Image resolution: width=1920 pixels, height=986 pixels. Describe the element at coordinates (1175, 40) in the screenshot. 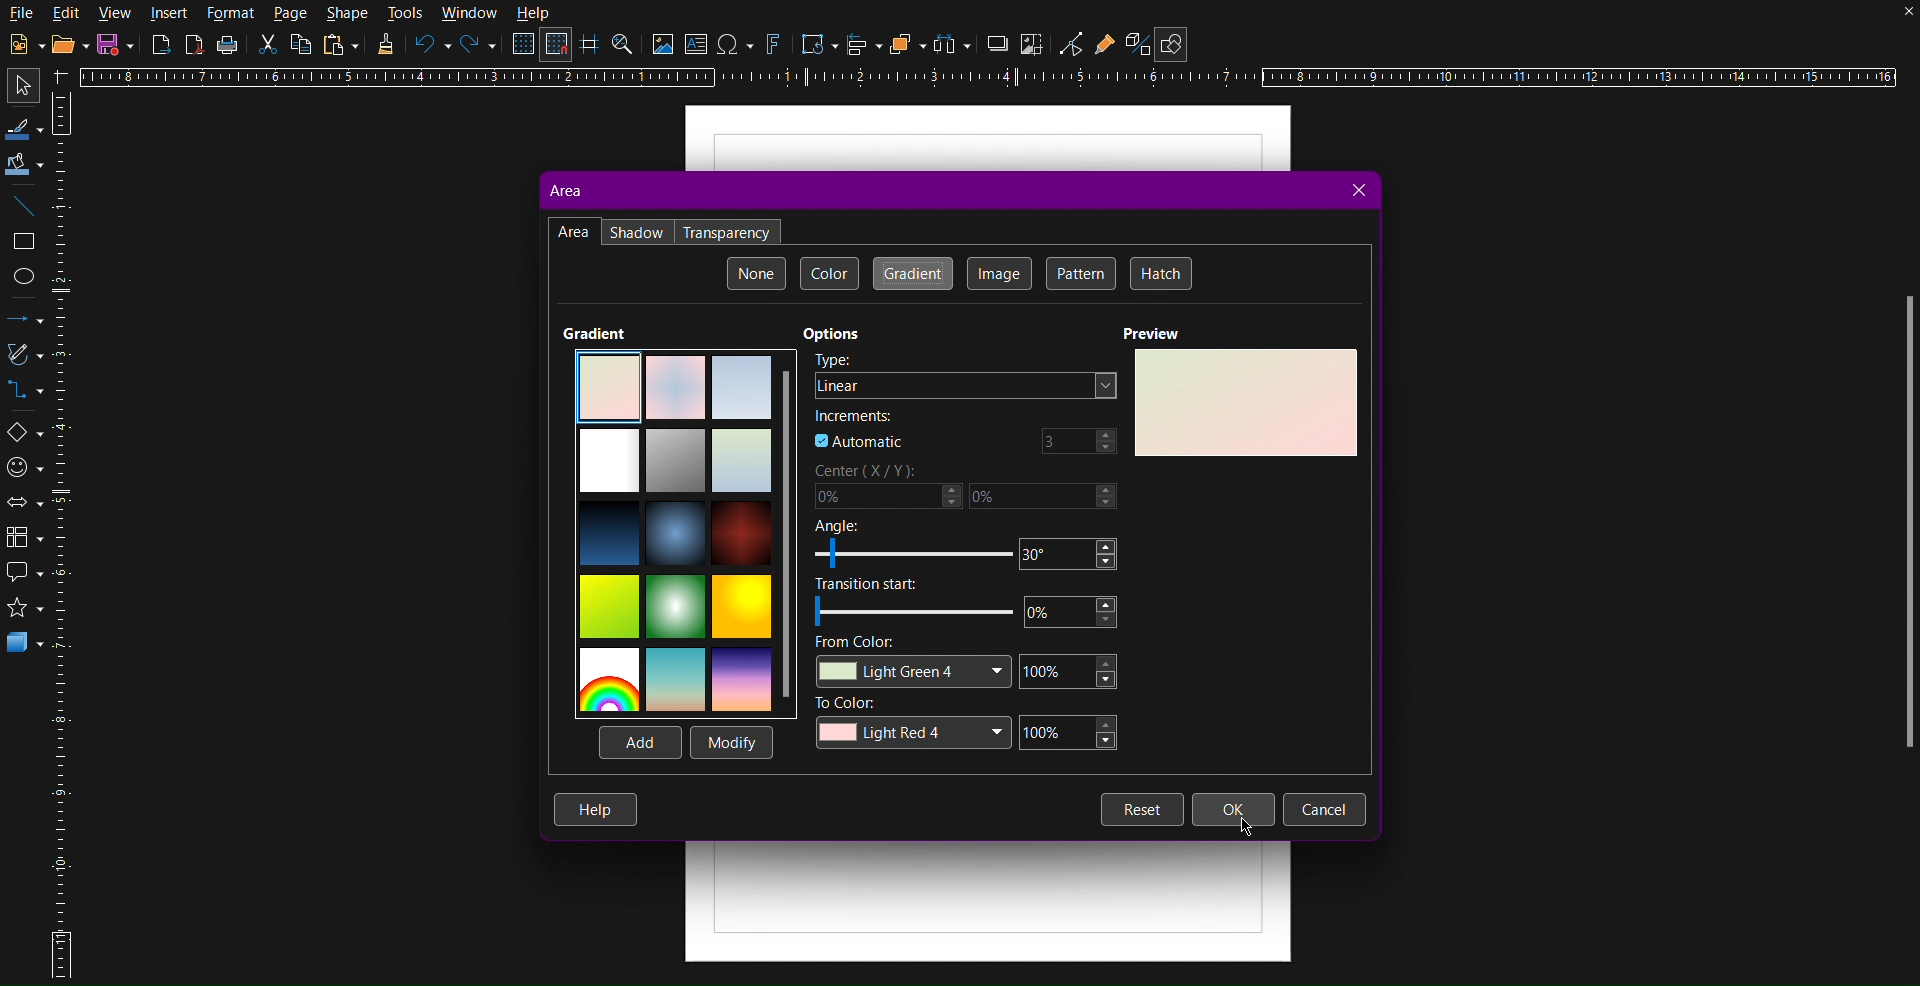

I see `Show Draw Functions` at that location.